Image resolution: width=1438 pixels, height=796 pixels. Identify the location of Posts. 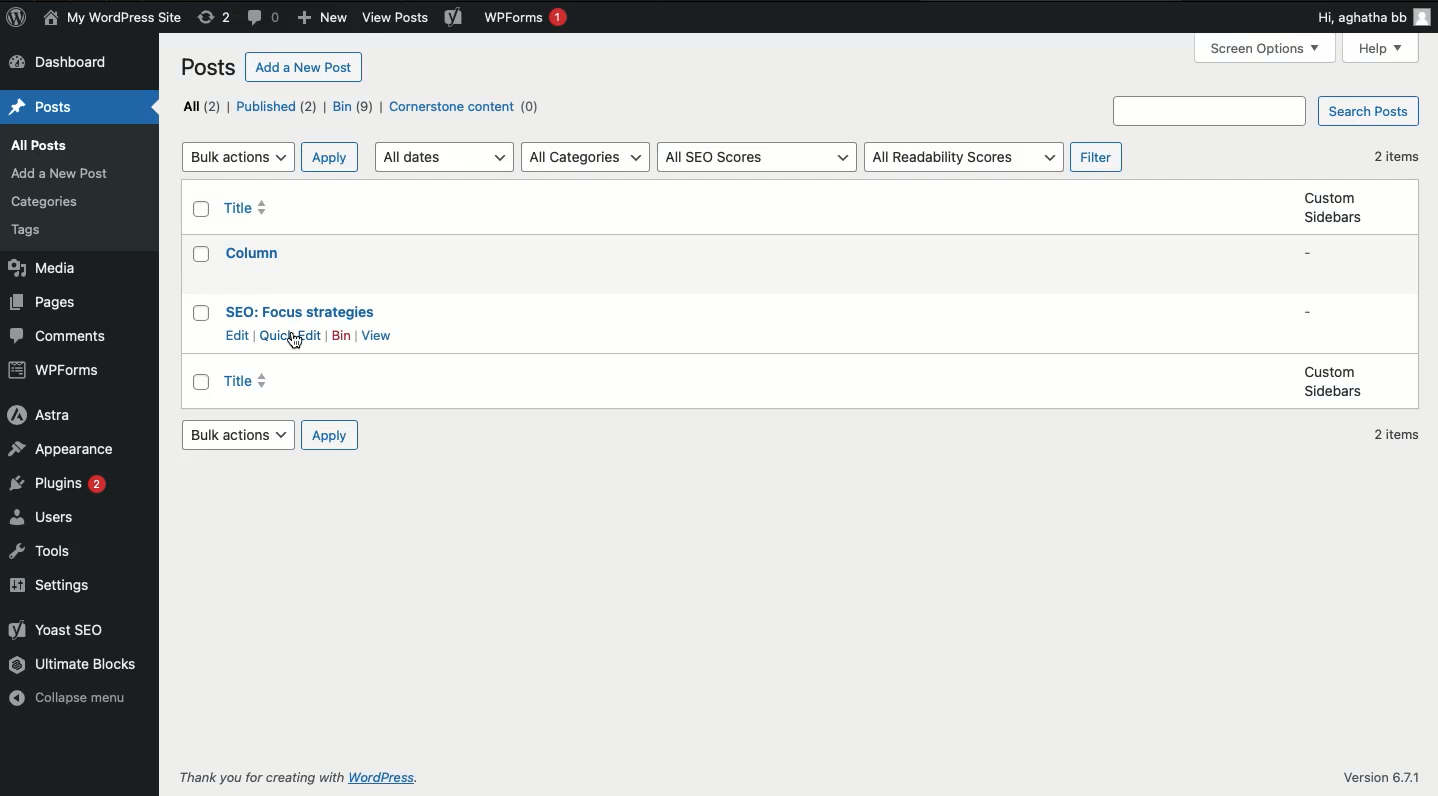
(45, 108).